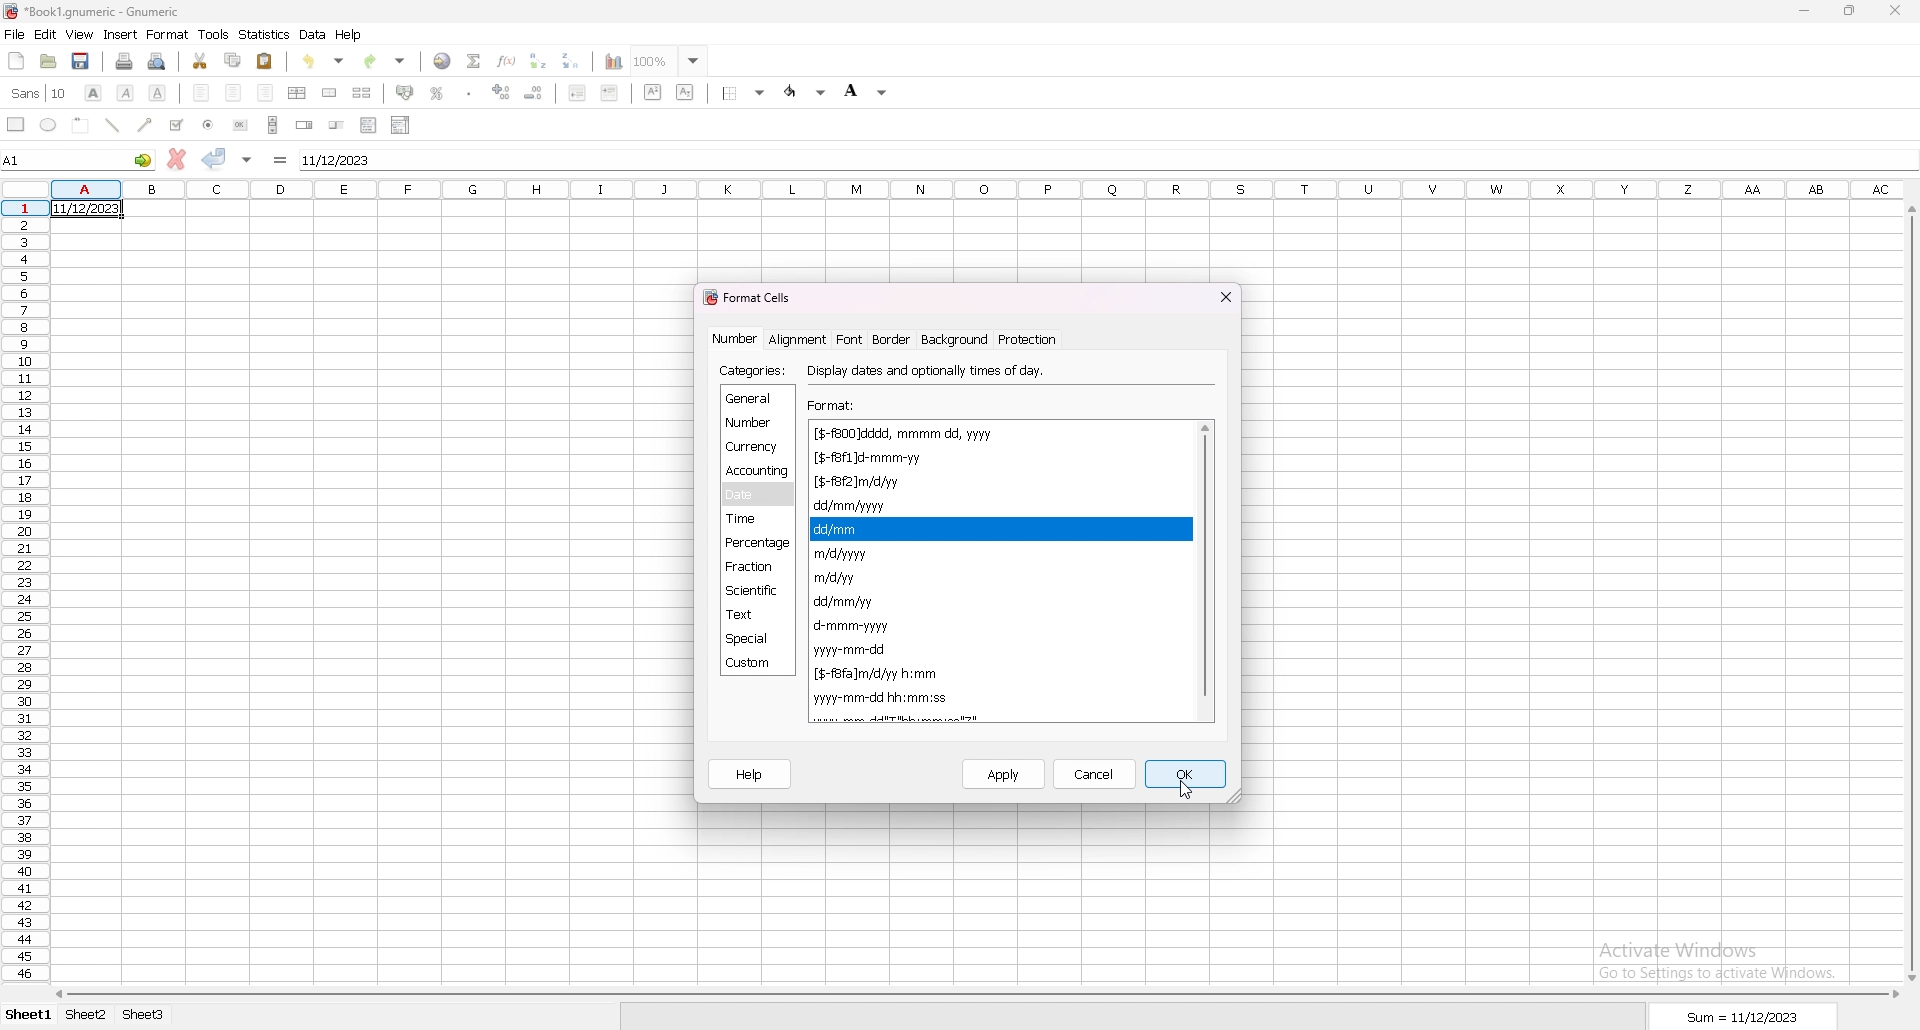 The width and height of the screenshot is (1920, 1030). I want to click on chart, so click(615, 62).